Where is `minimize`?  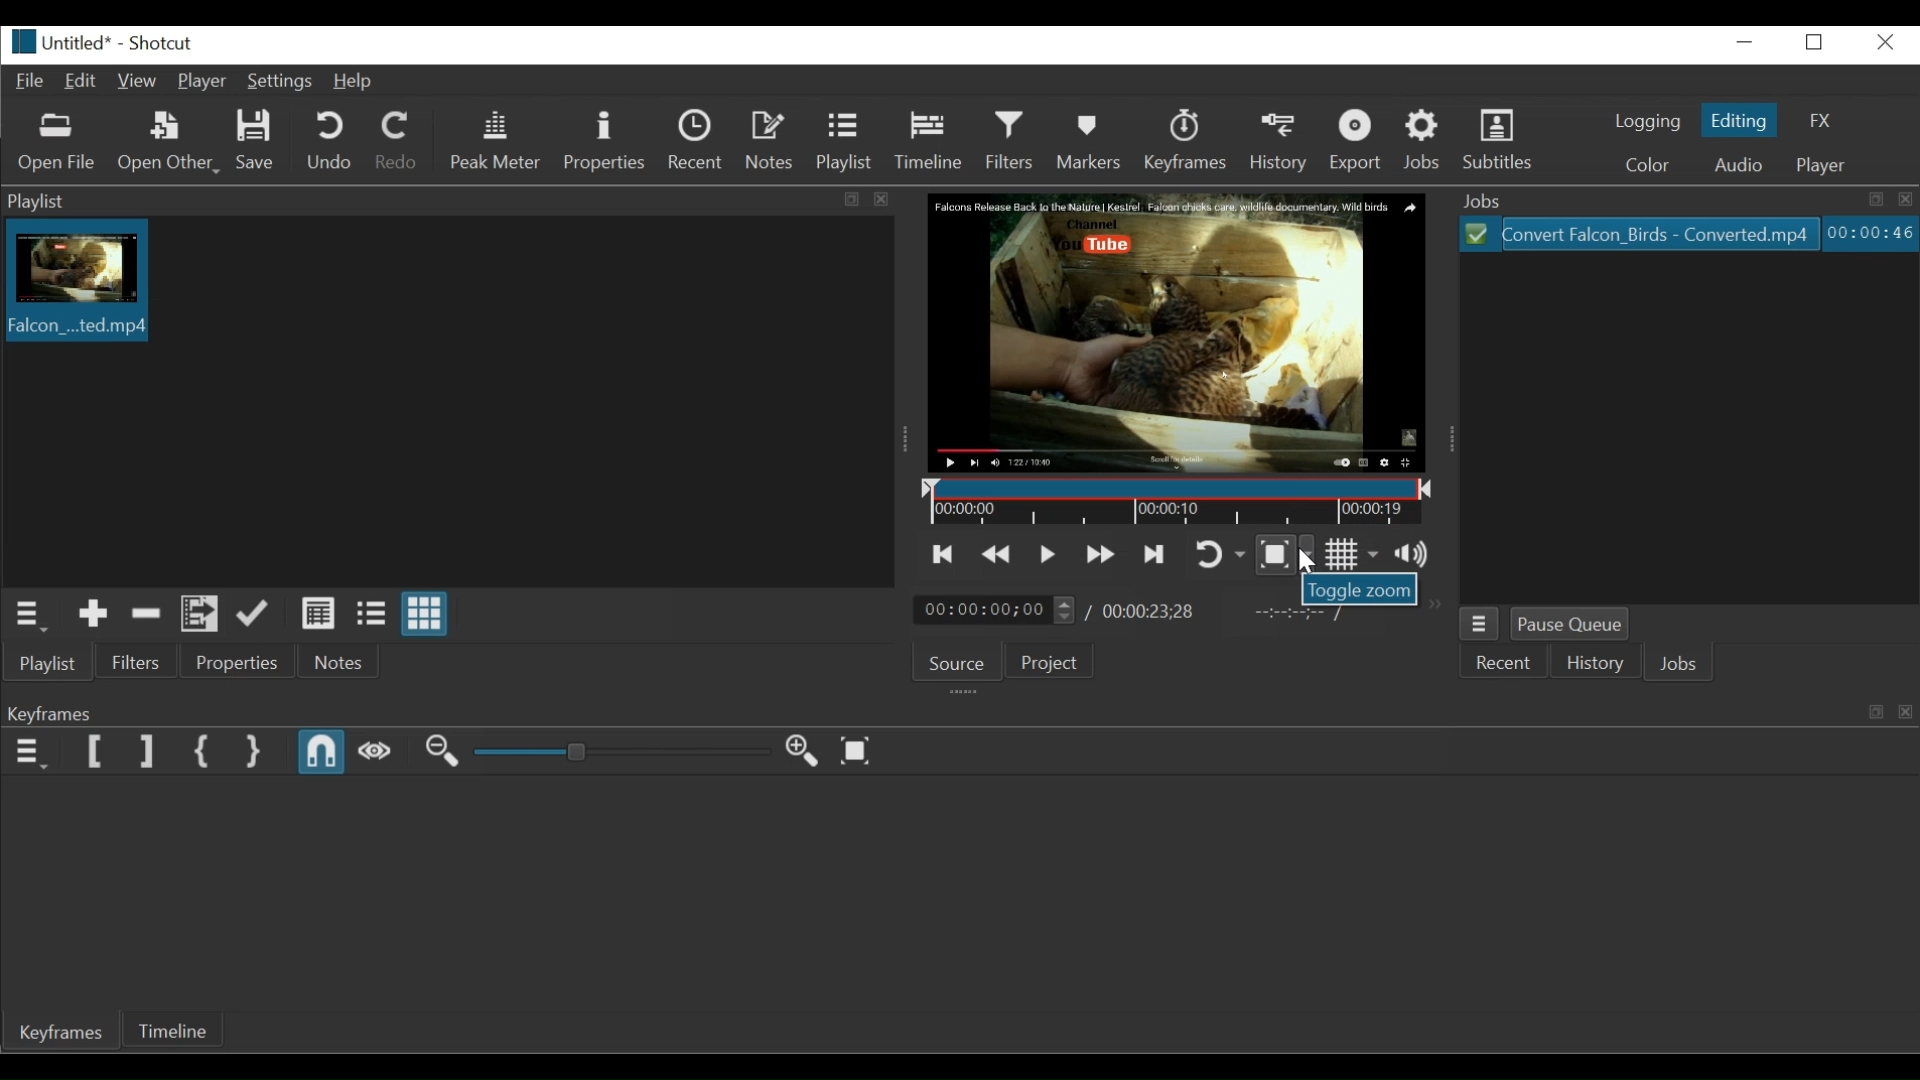 minimize is located at coordinates (1744, 40).